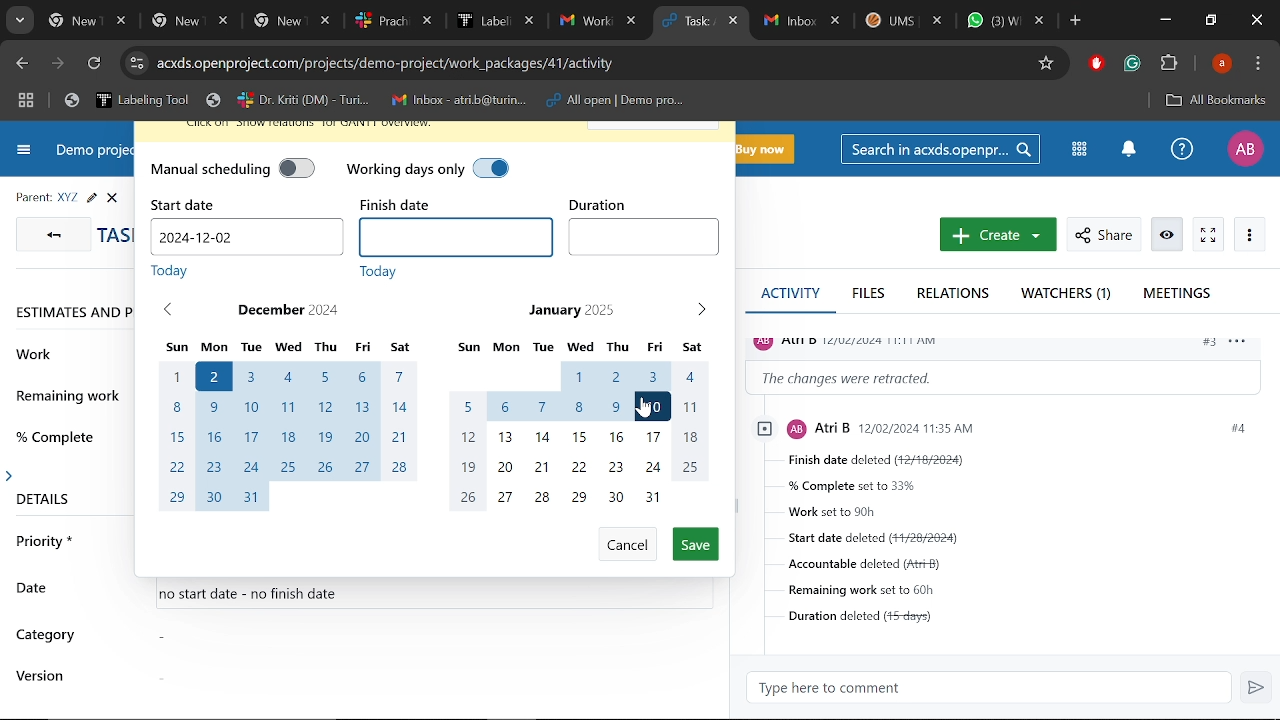 This screenshot has height=720, width=1280. I want to click on today, so click(381, 269).